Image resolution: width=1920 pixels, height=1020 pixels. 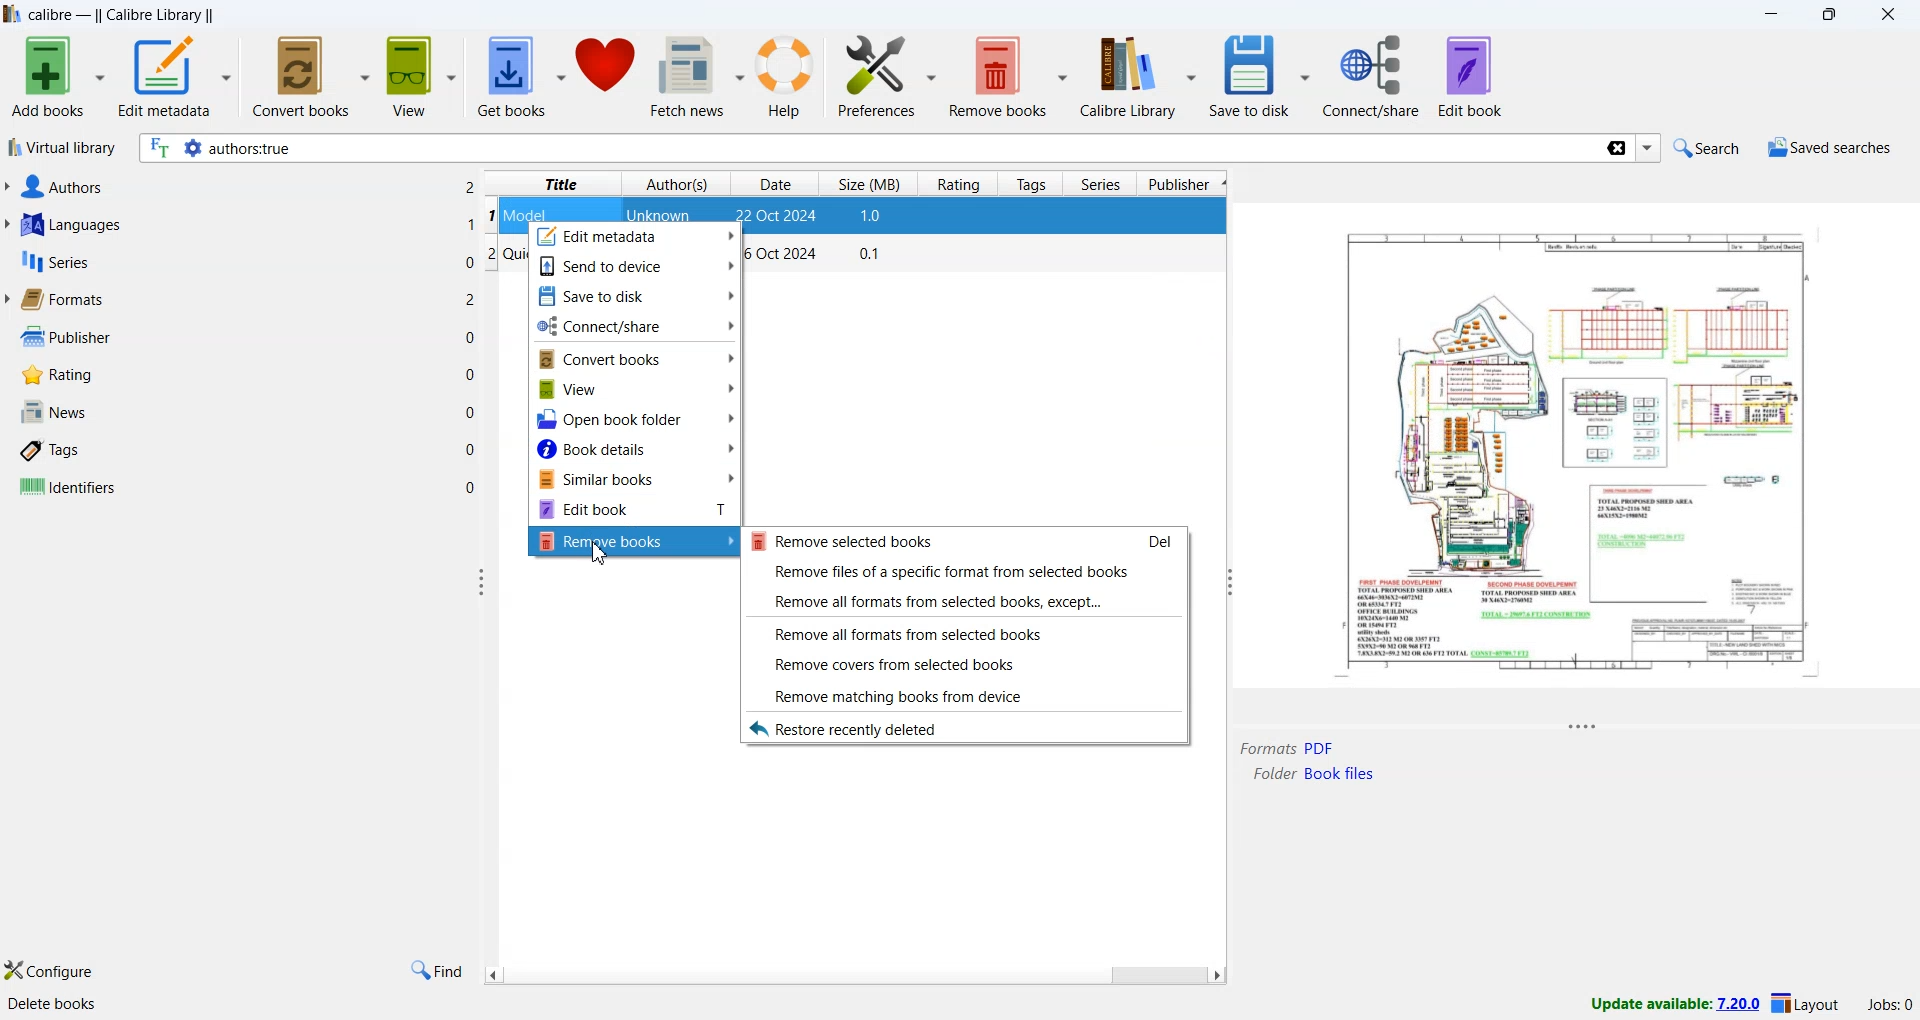 I want to click on Remove covers from selected books, so click(x=966, y=665).